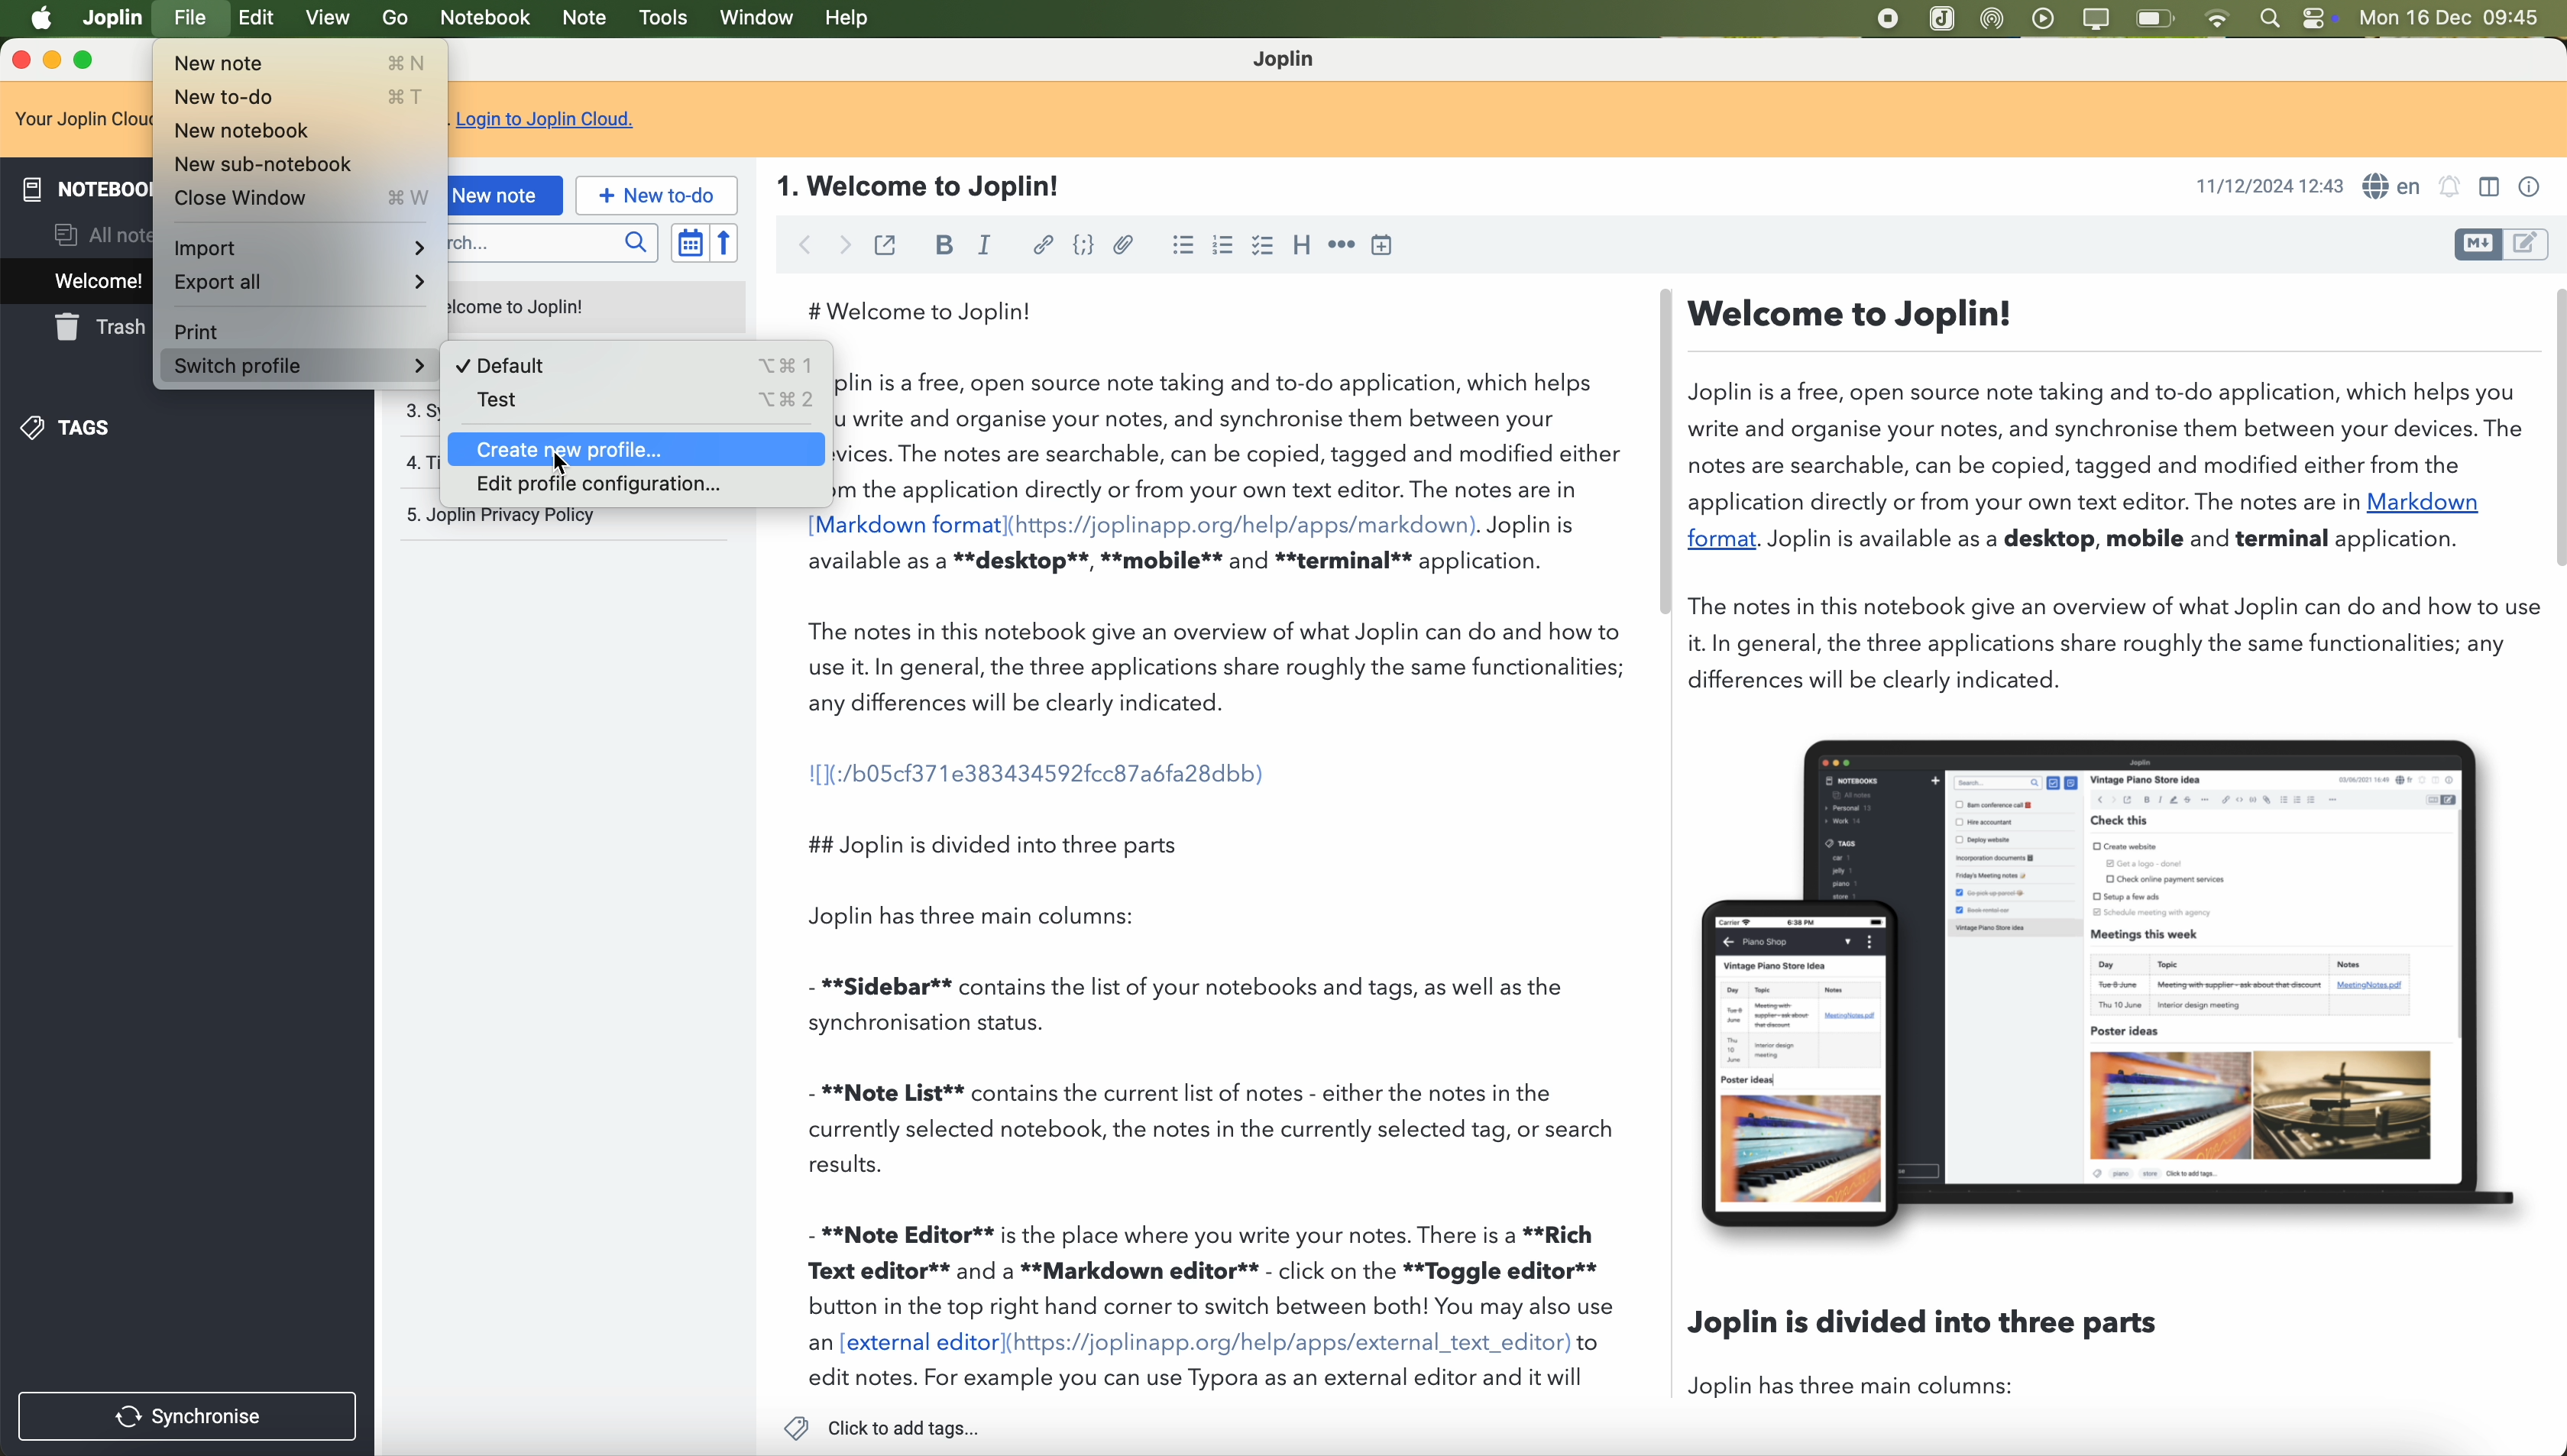 Image resolution: width=2567 pixels, height=1456 pixels. What do you see at coordinates (1199, 1003) in the screenshot?
I see `- **Sidebar** contains the list of your notebooks and tags, as well as the
synchronisation status.` at bounding box center [1199, 1003].